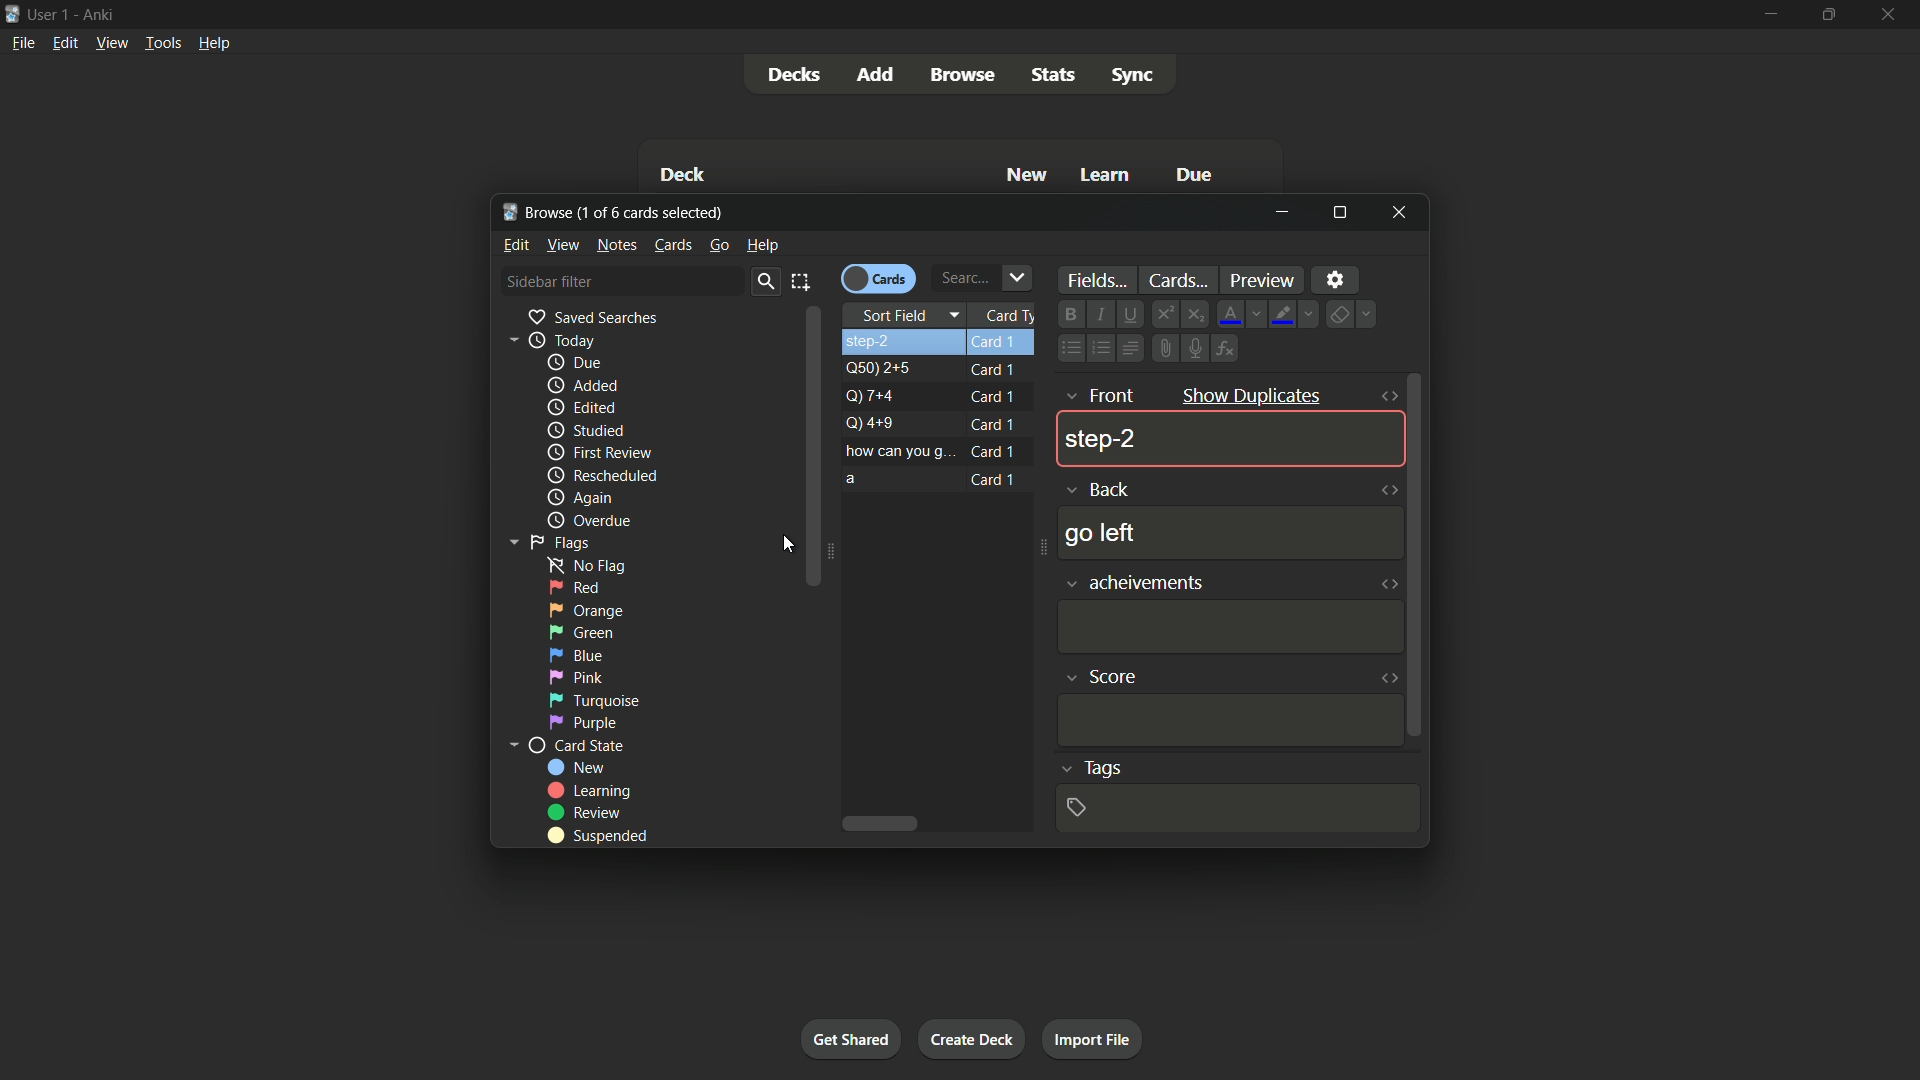  I want to click on Saved searches, so click(591, 317).